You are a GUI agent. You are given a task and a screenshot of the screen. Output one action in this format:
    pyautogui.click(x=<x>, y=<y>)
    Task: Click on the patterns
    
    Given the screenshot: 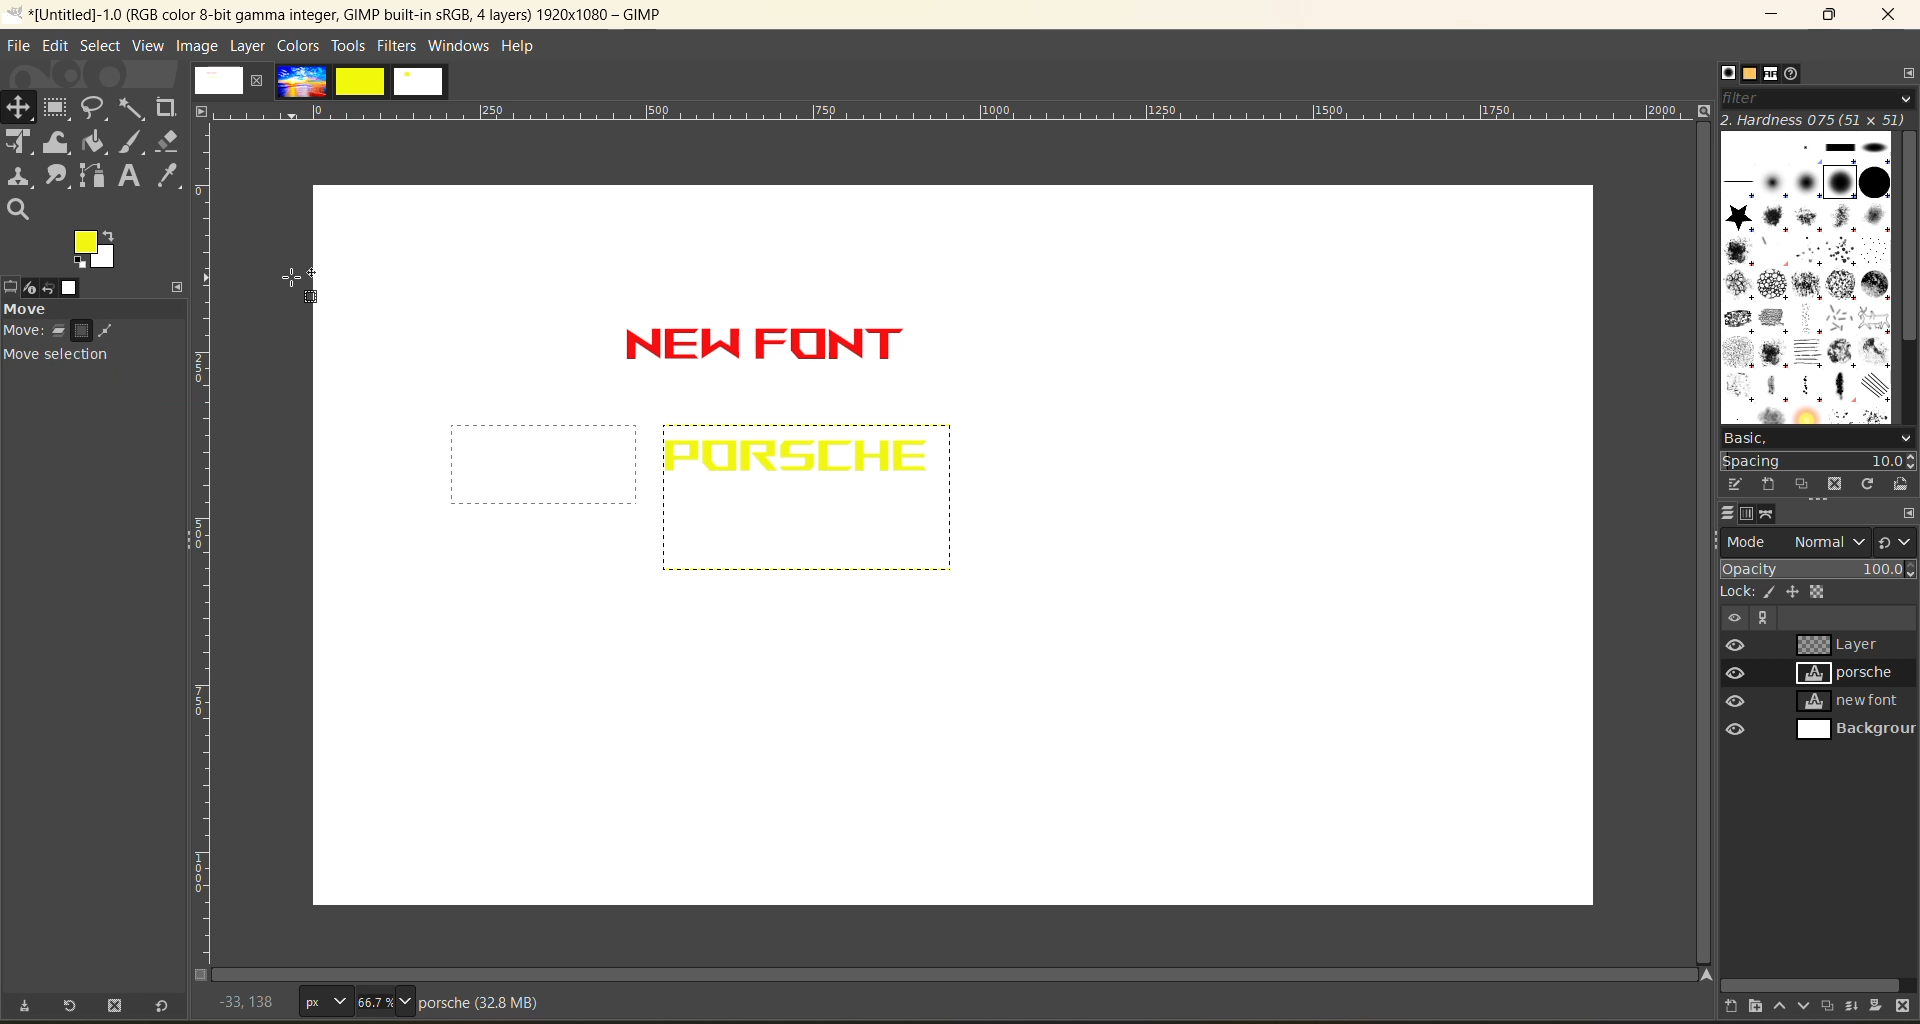 What is the action you would take?
    pyautogui.click(x=1745, y=74)
    